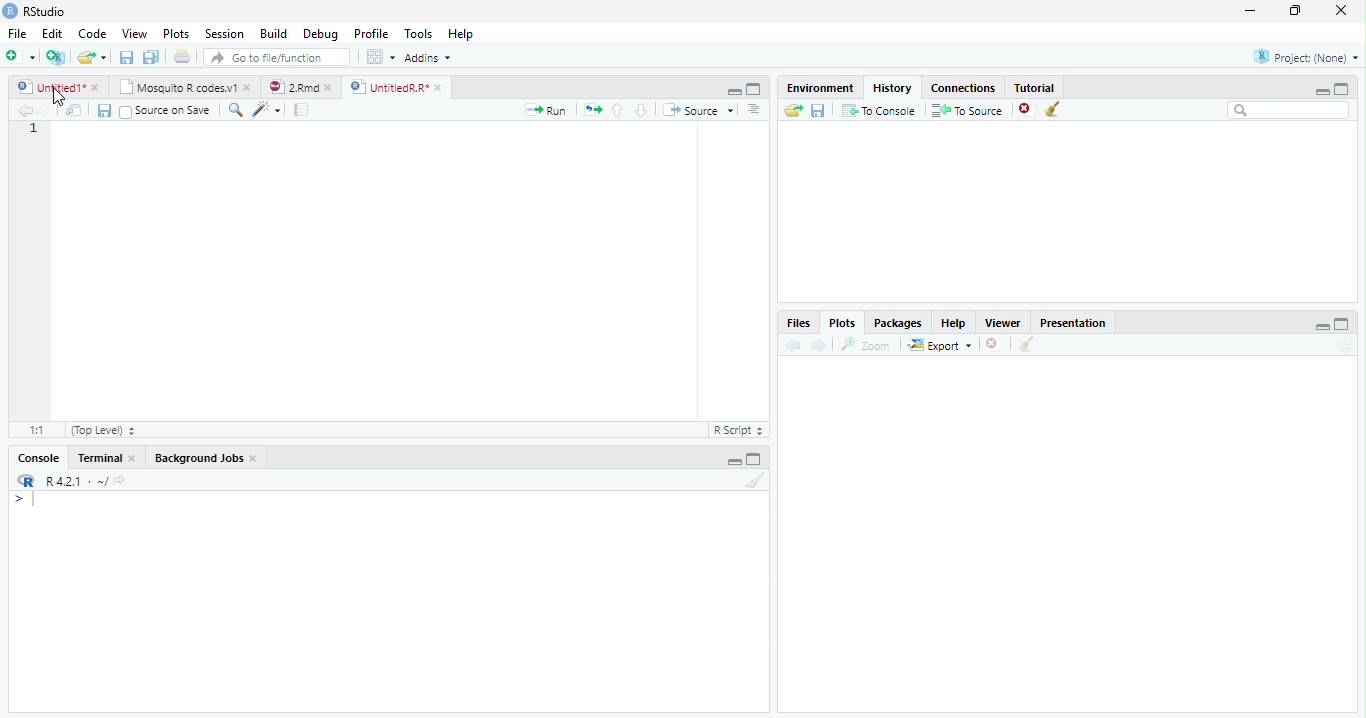 The height and width of the screenshot is (718, 1366). I want to click on Clear console, so click(759, 483).